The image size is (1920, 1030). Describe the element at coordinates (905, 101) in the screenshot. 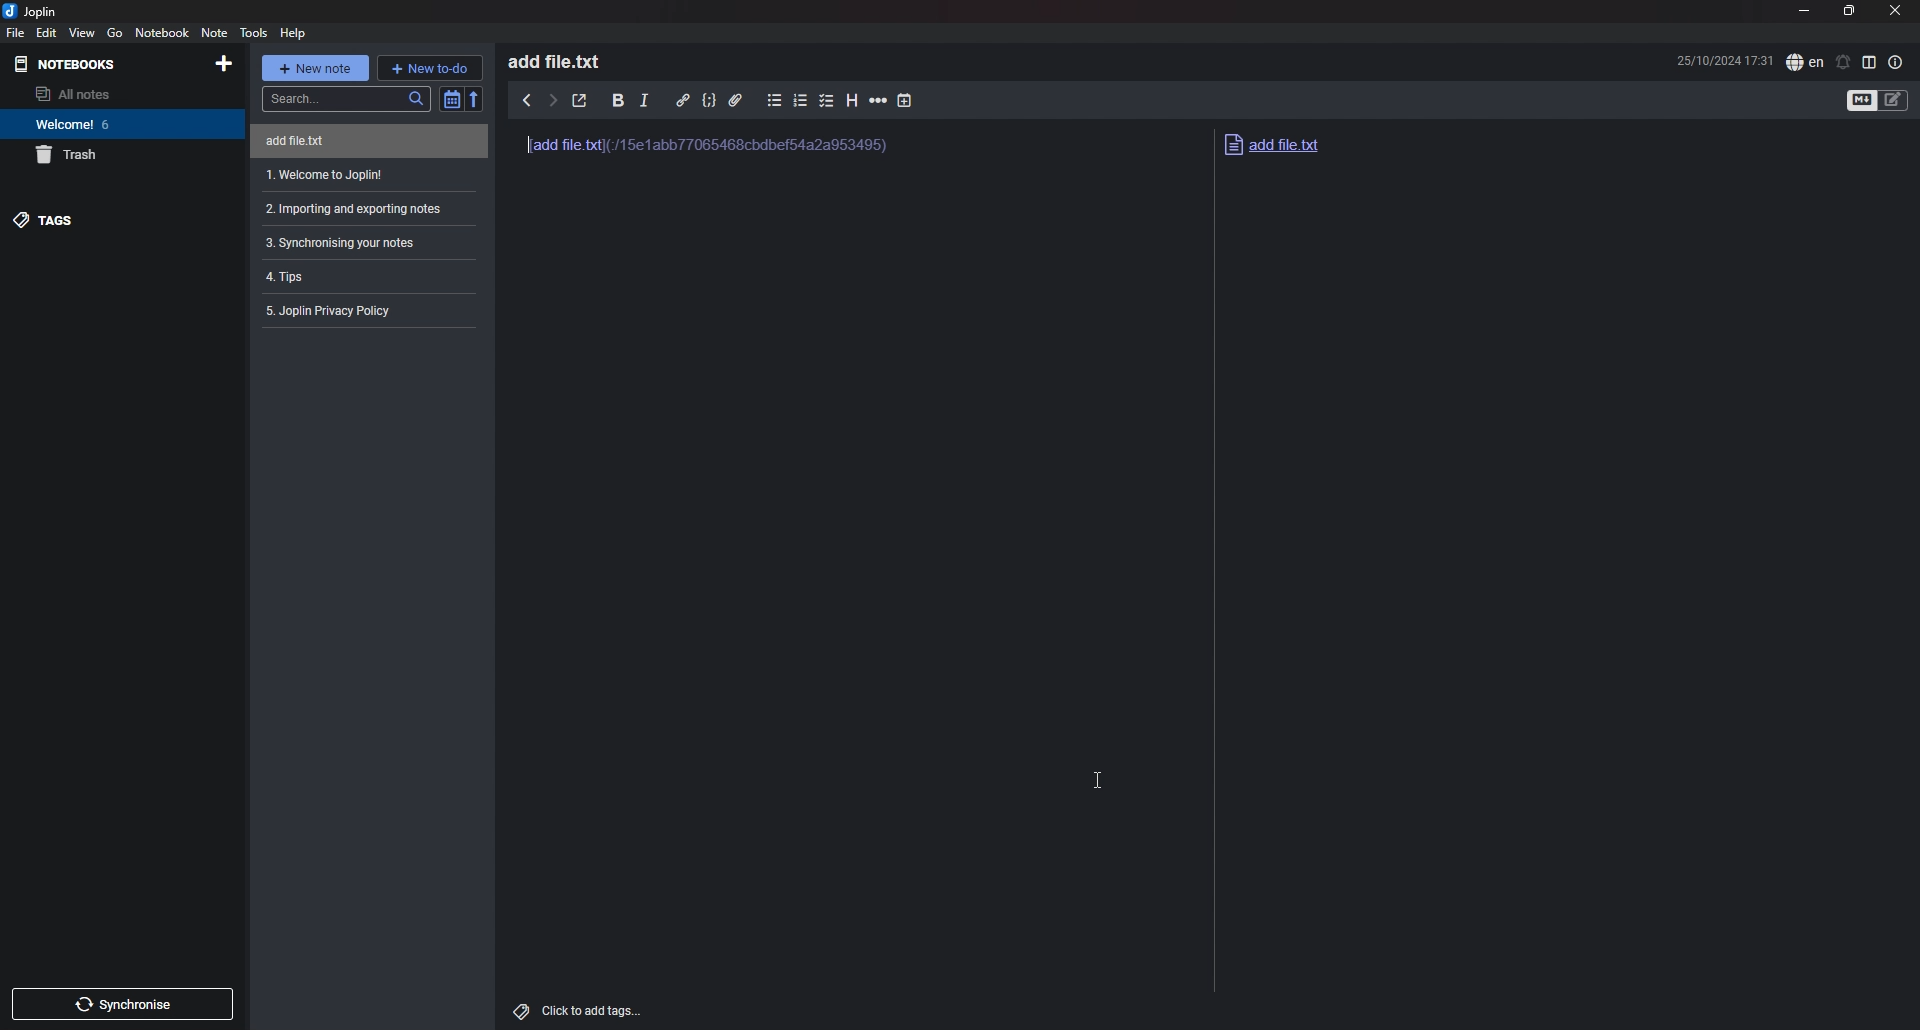

I see `insert time` at that location.